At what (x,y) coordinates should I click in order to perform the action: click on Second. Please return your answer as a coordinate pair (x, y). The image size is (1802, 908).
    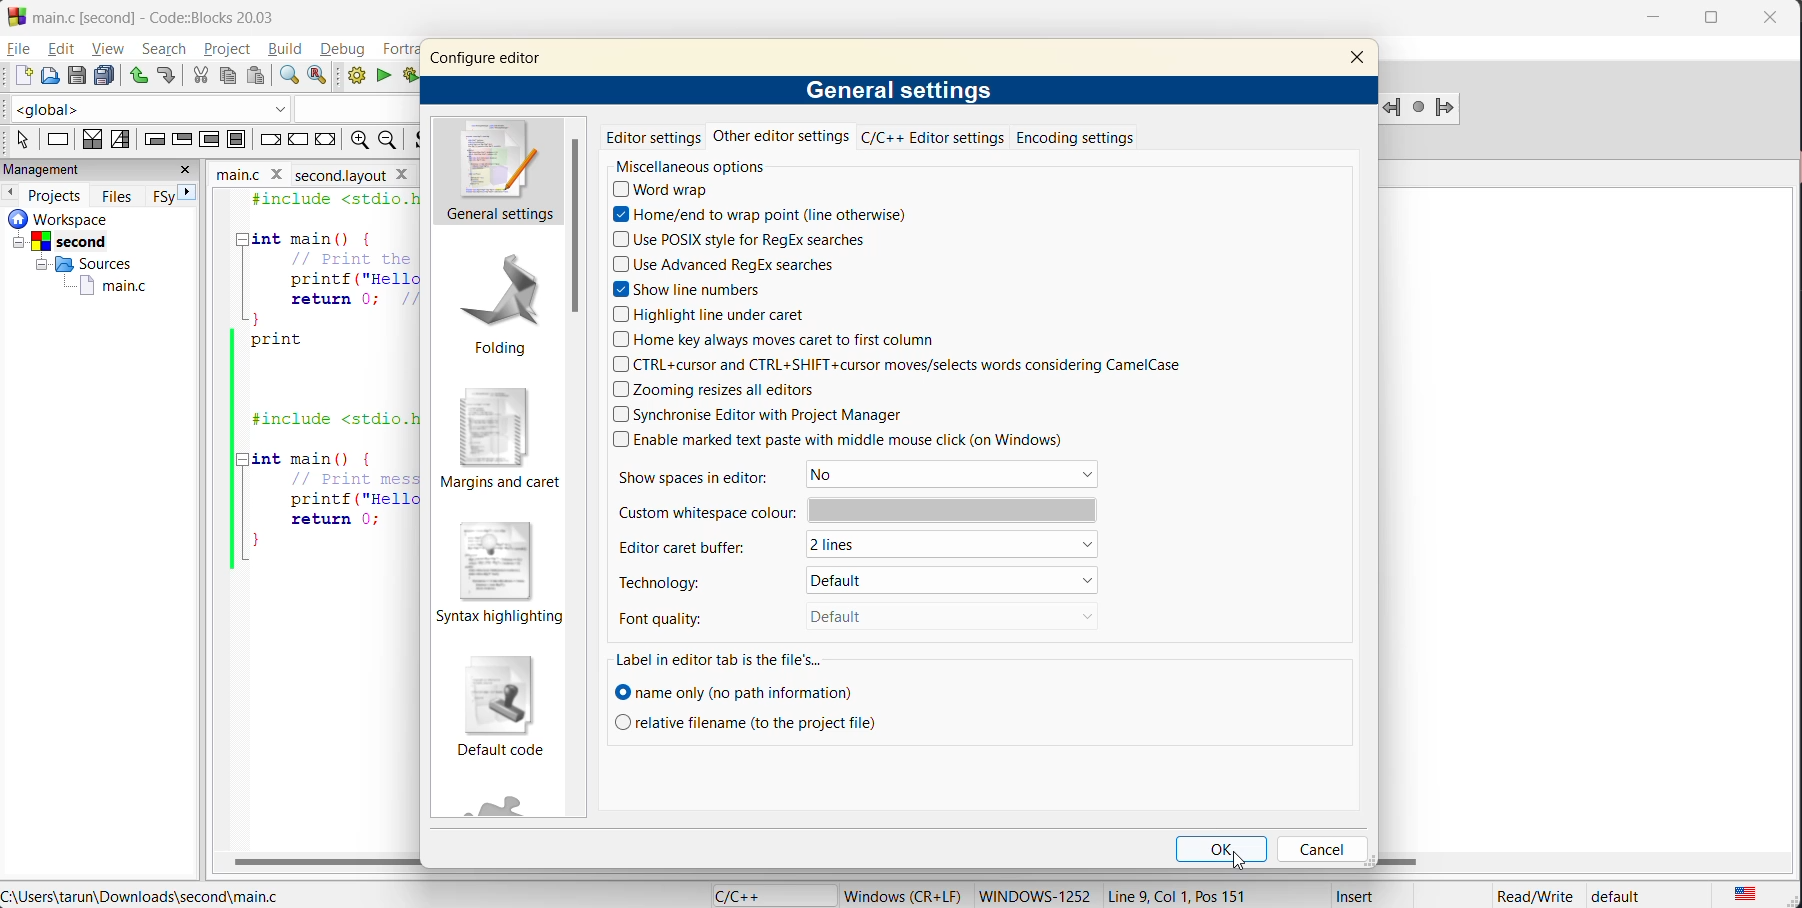
    Looking at the image, I should click on (78, 239).